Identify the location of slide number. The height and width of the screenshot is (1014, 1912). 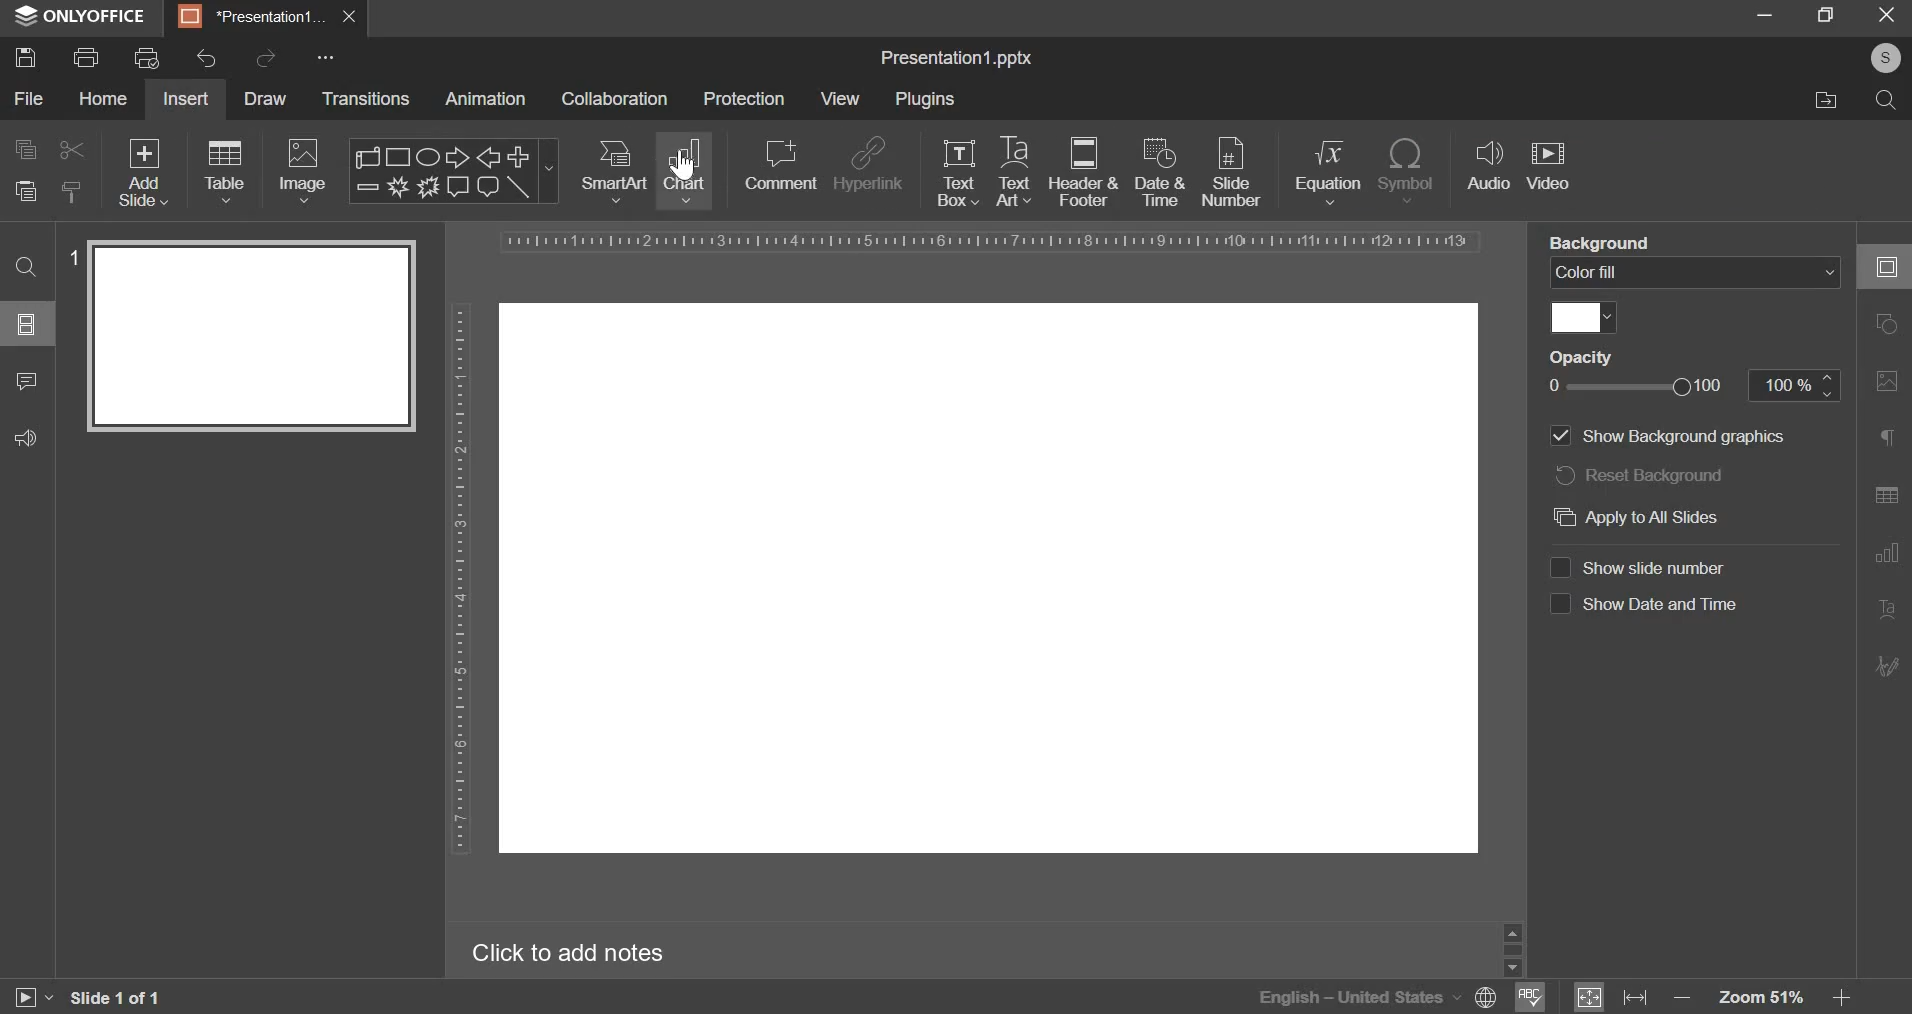
(72, 256).